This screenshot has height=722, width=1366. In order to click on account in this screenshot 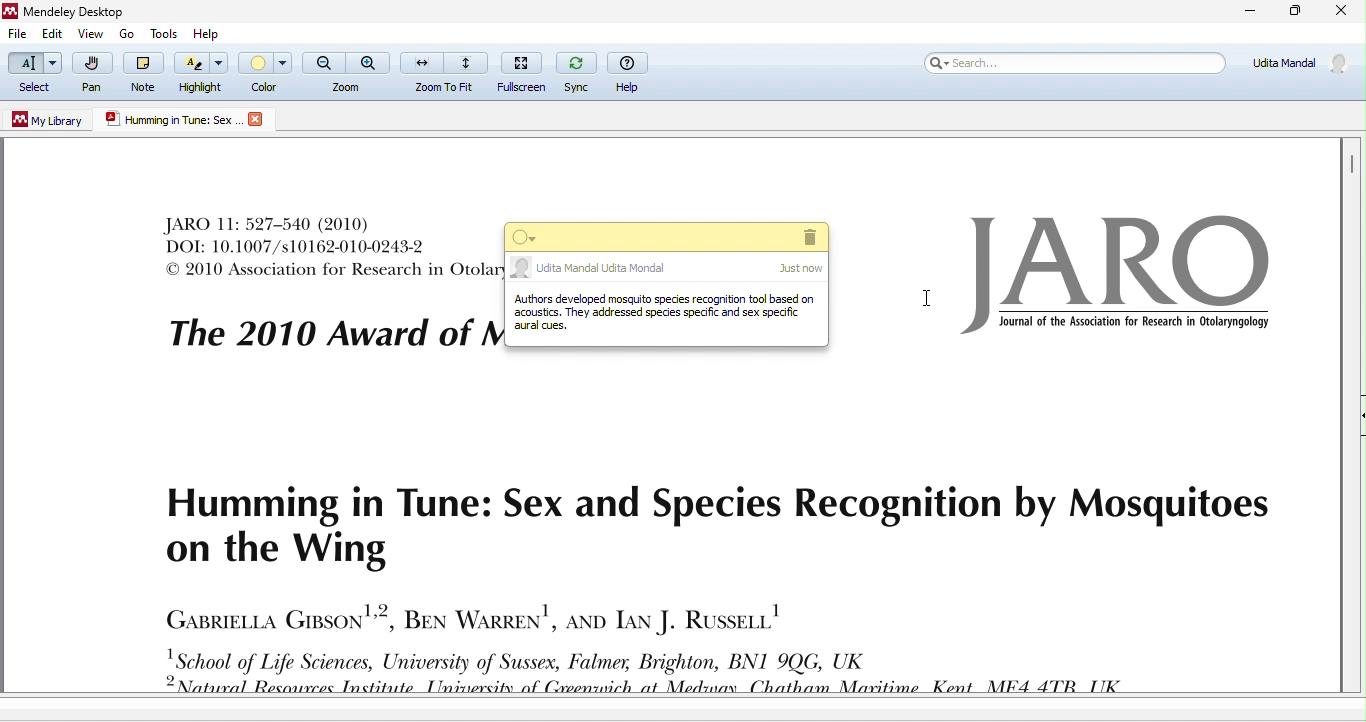, I will do `click(1297, 66)`.